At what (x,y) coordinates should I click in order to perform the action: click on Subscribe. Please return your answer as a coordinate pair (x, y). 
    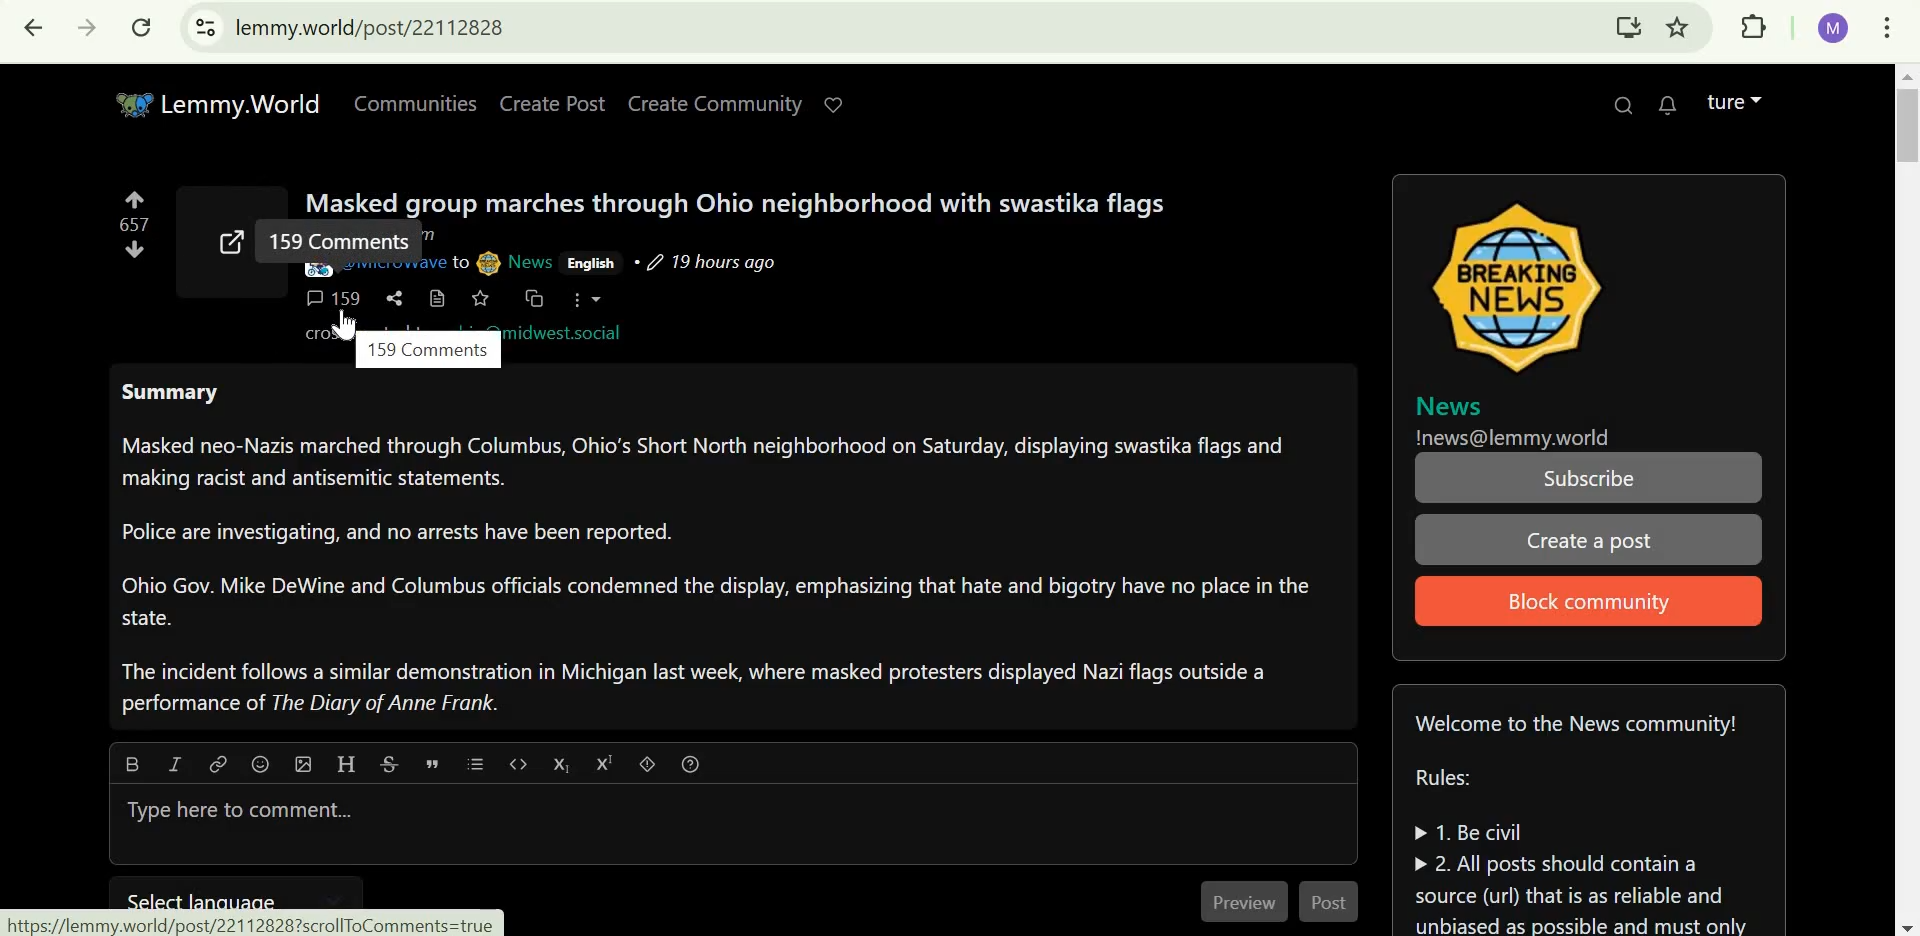
    Looking at the image, I should click on (1585, 478).